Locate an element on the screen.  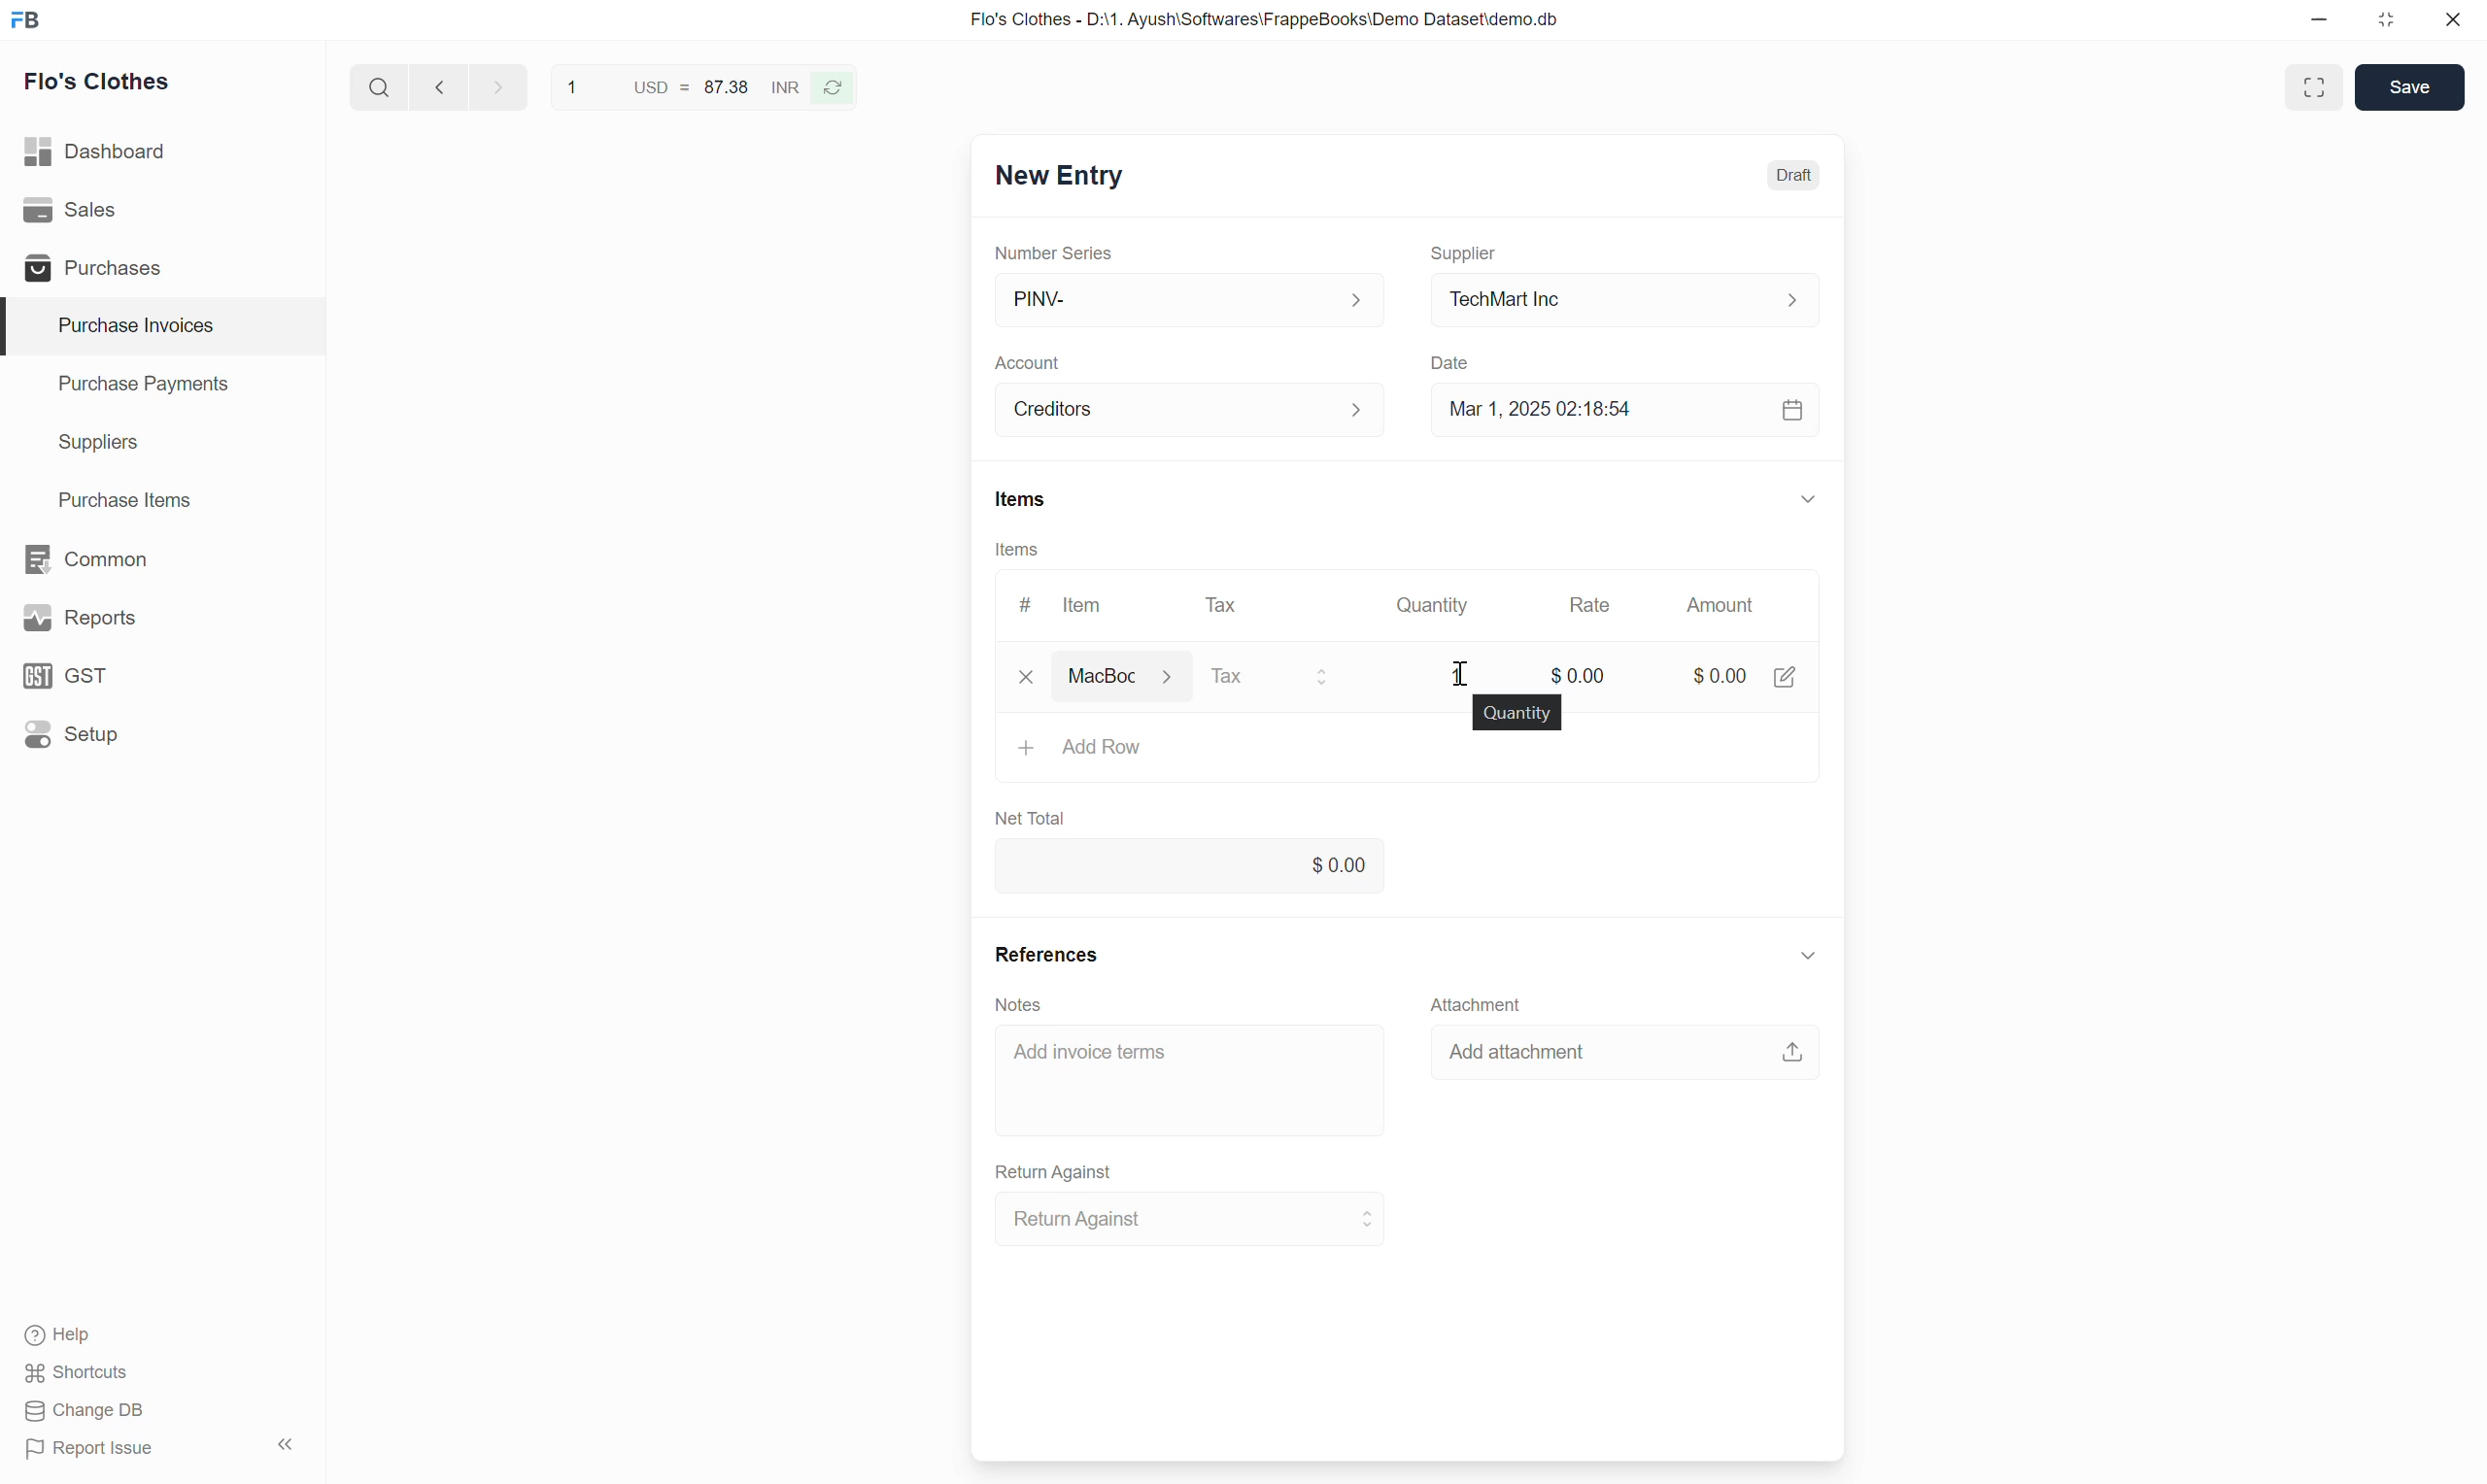
Toggle between form and full width is located at coordinates (2313, 87).